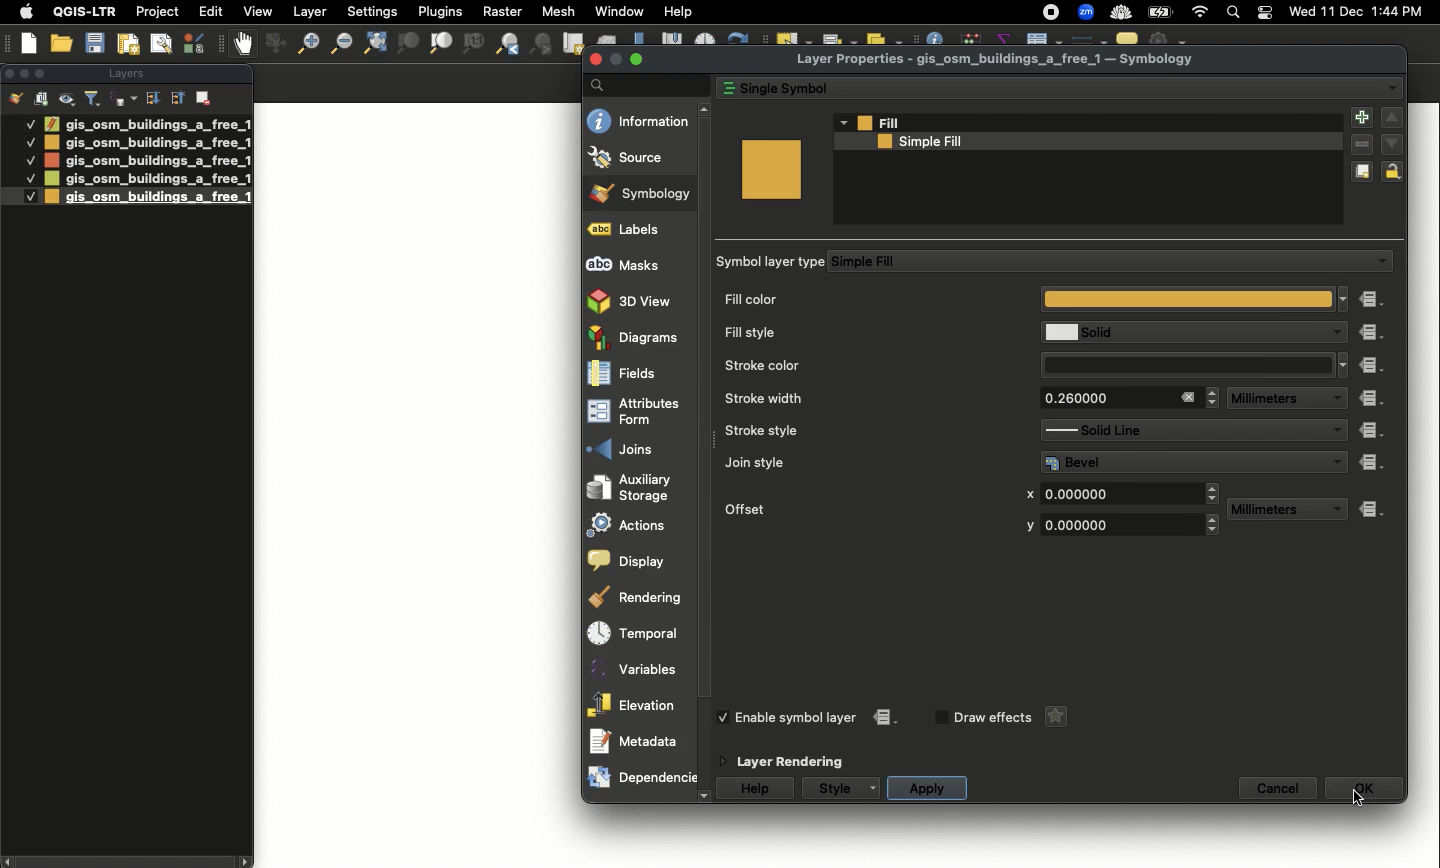  Describe the element at coordinates (572, 44) in the screenshot. I see `New map view` at that location.